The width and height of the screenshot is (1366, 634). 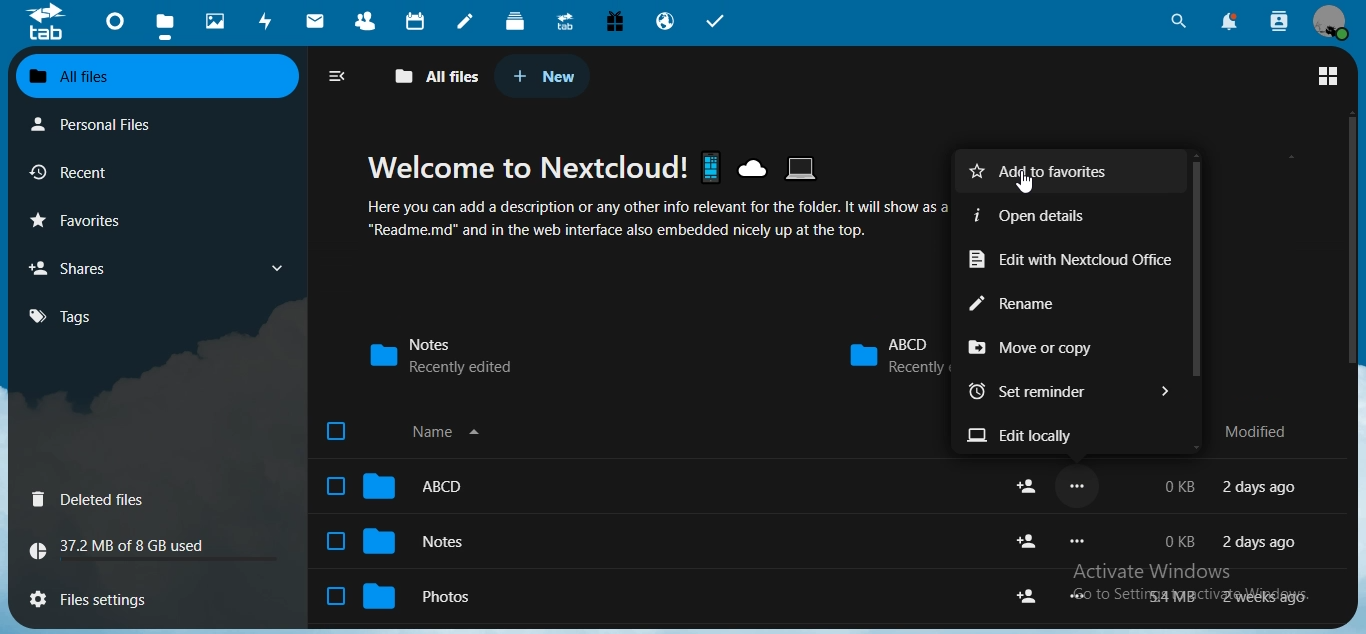 I want to click on notifications, so click(x=1230, y=21).